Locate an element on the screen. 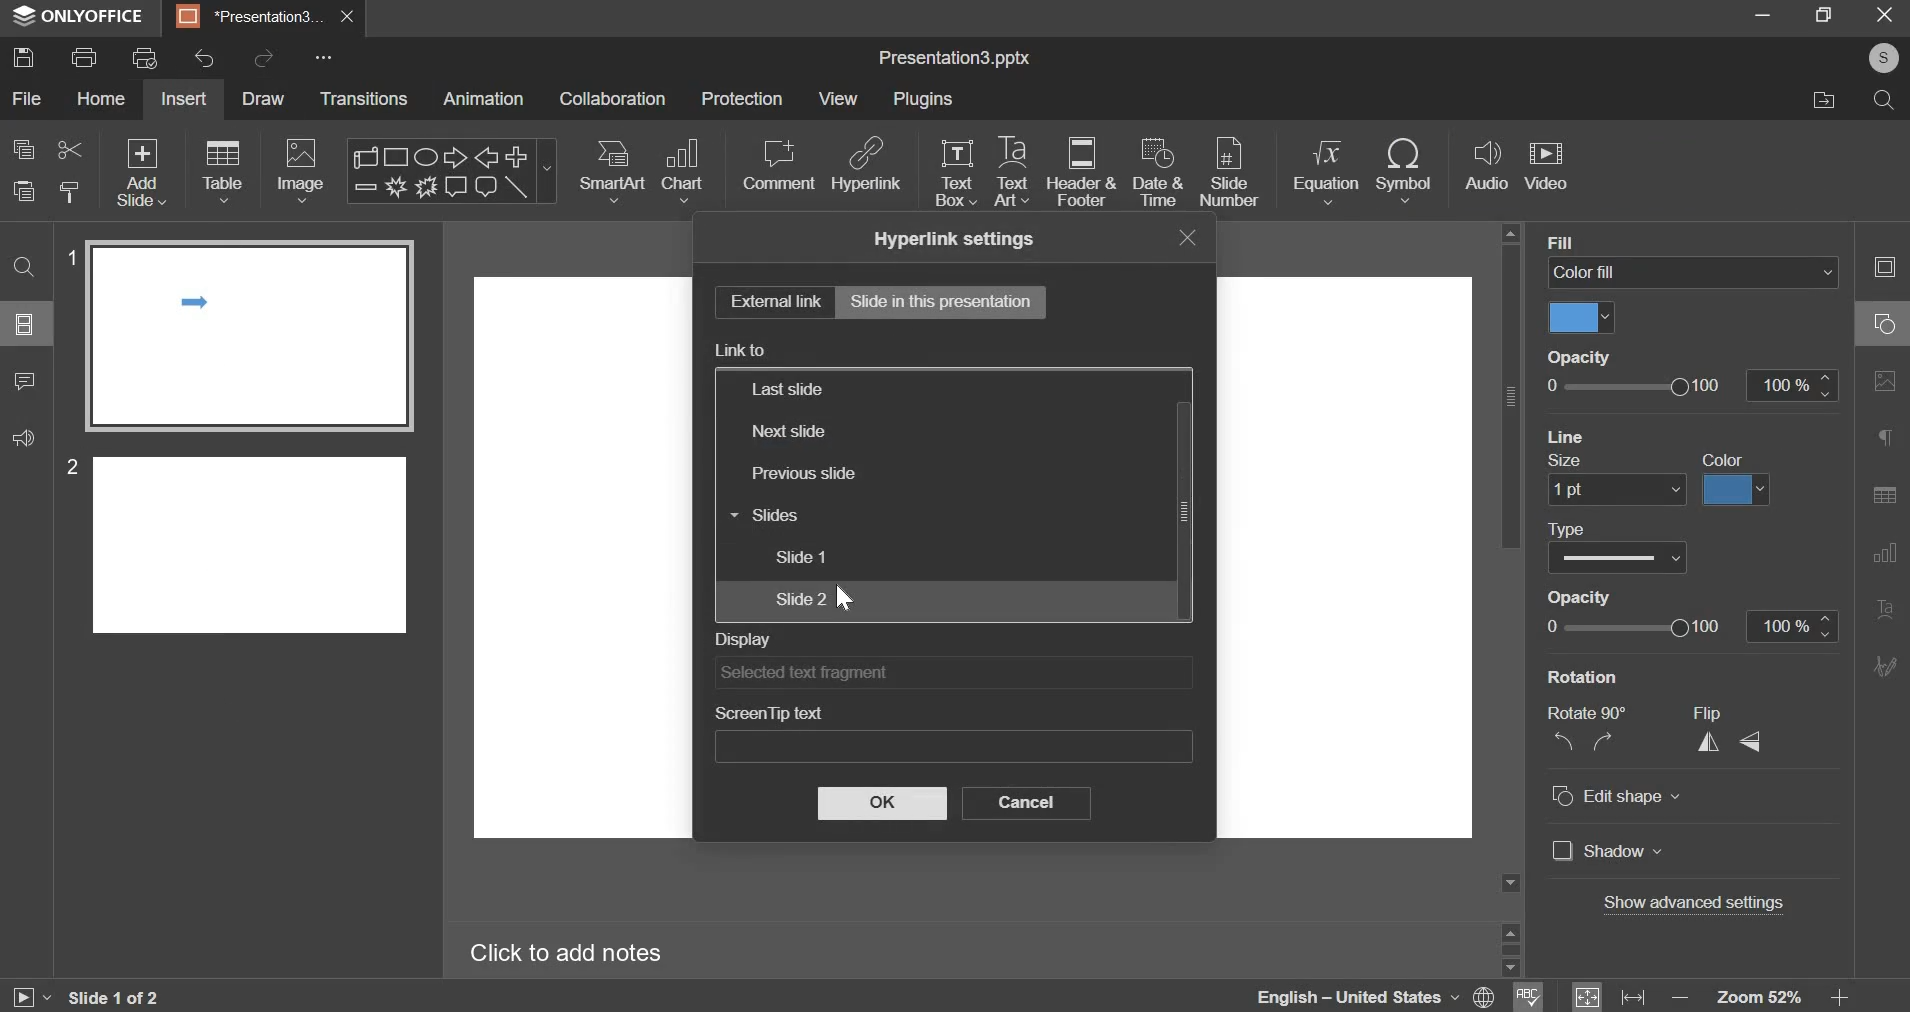 The height and width of the screenshot is (1012, 1910). Display is located at coordinates (949, 674).